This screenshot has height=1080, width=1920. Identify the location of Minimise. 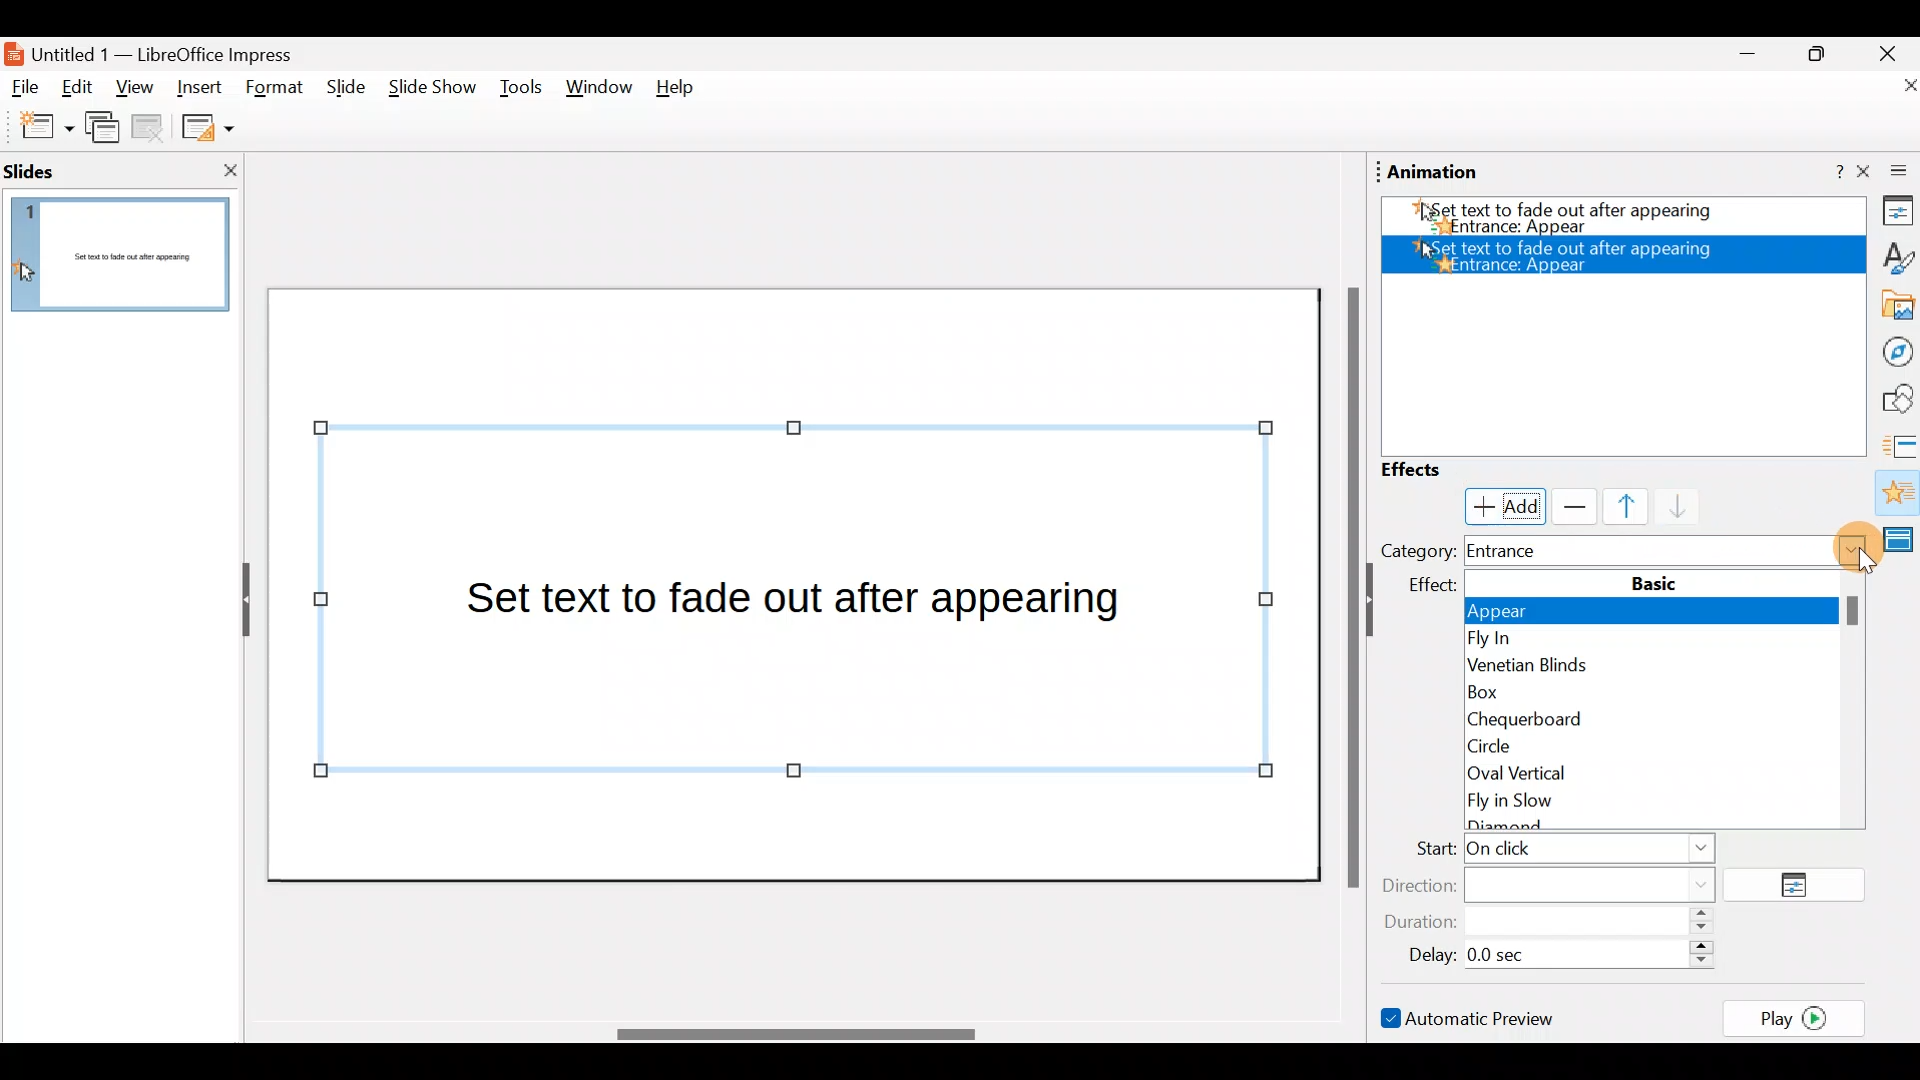
(1745, 59).